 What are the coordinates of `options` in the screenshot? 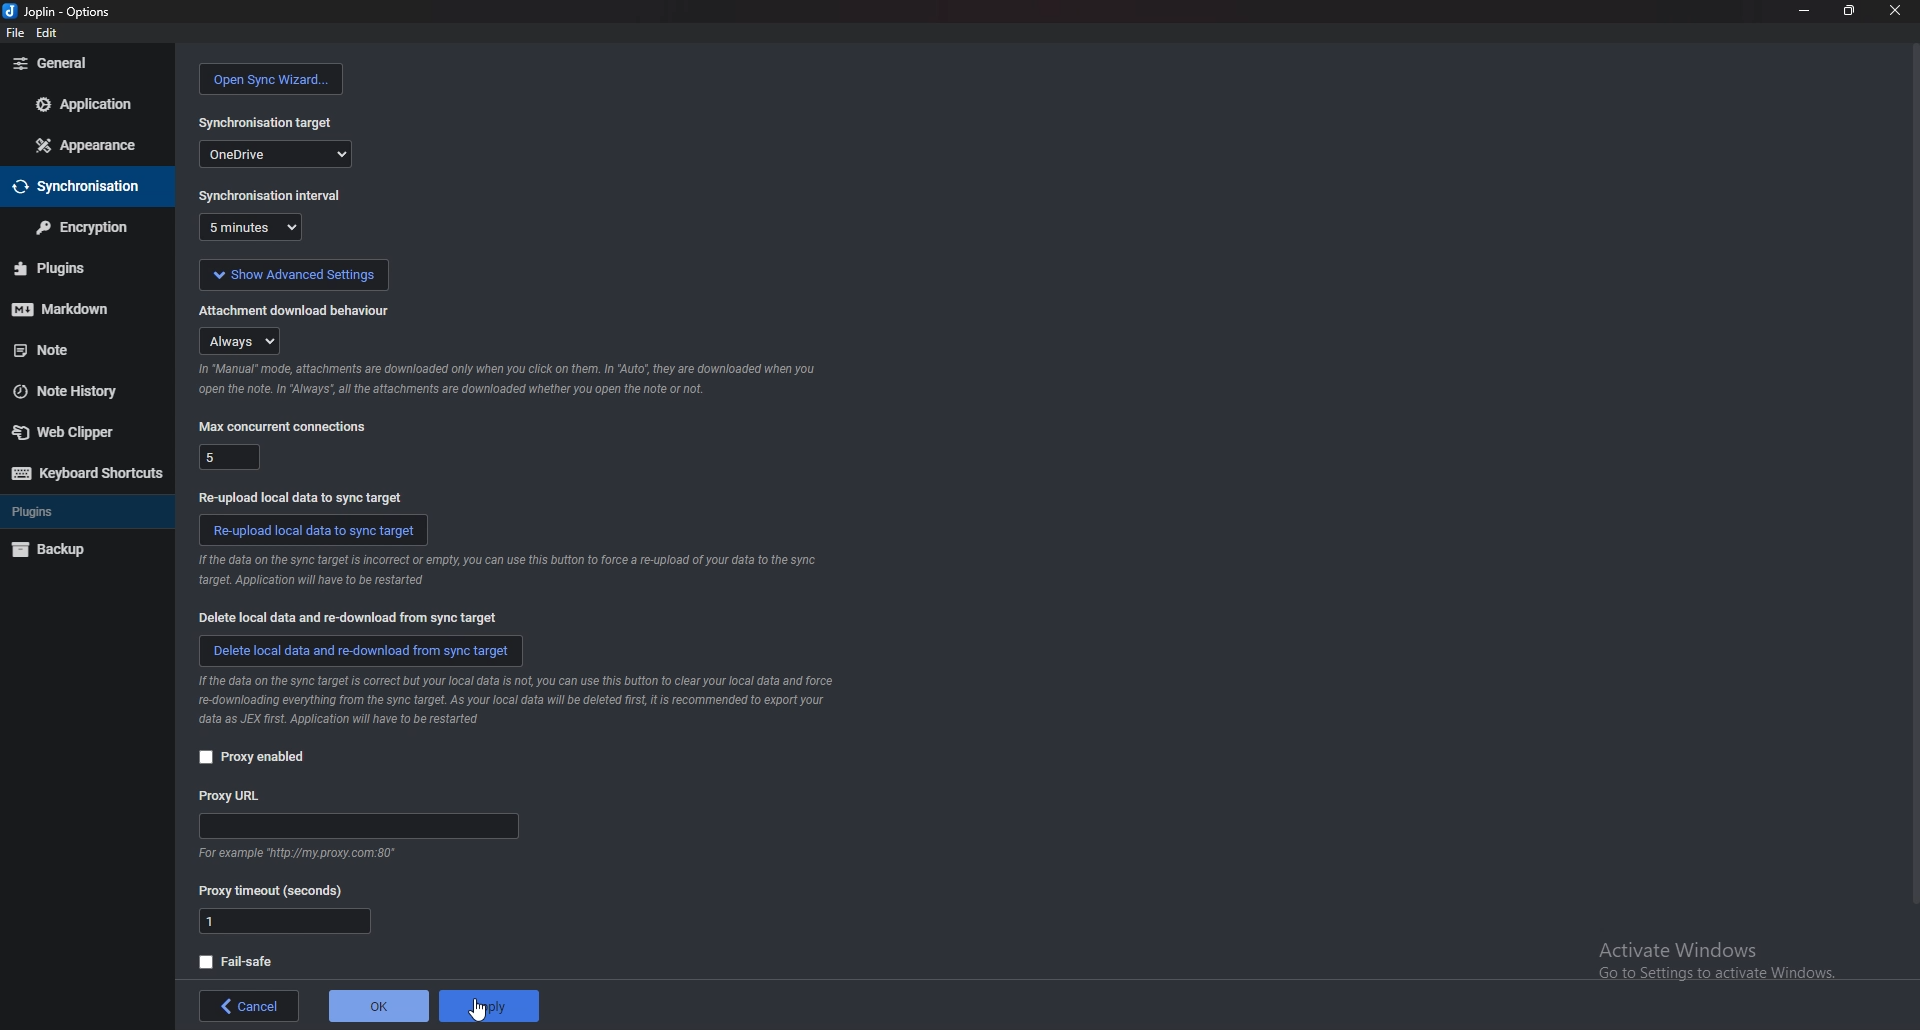 It's located at (60, 11).